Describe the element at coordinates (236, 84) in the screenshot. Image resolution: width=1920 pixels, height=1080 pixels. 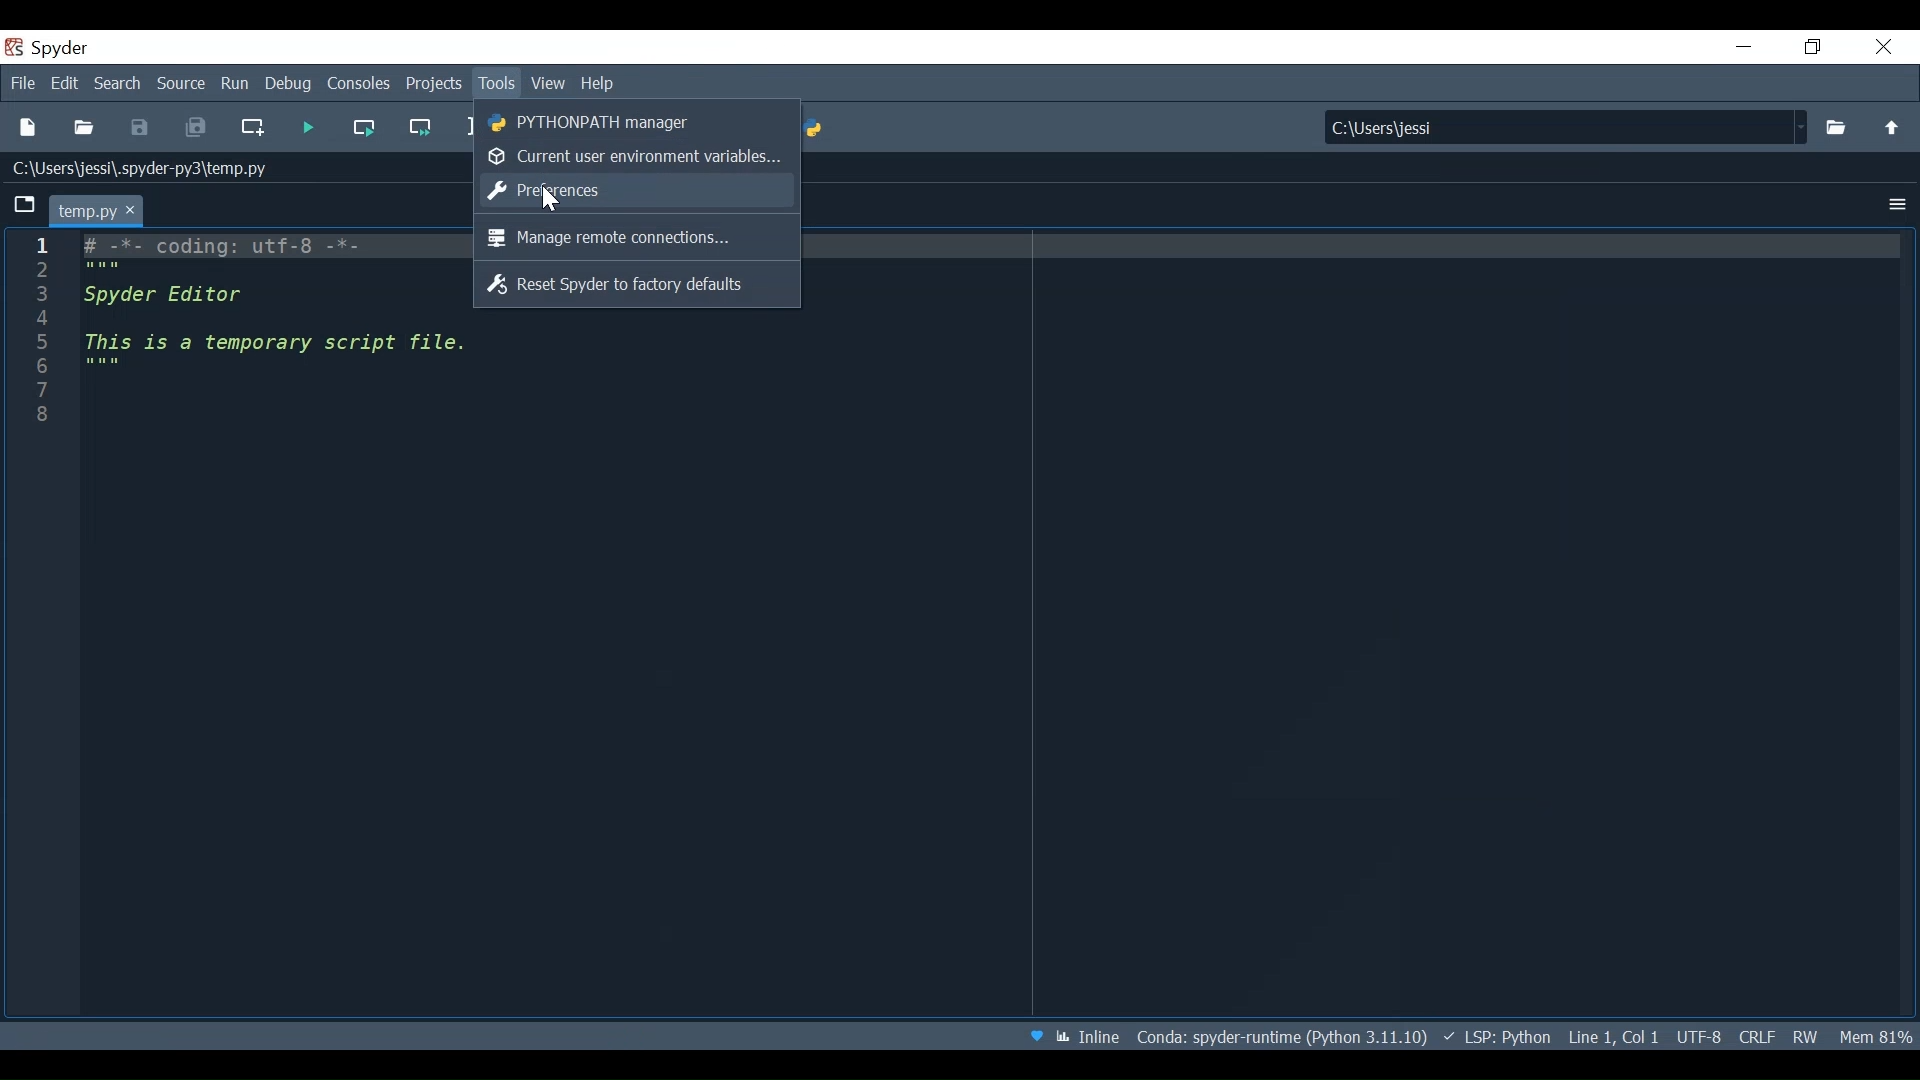
I see `Run` at that location.